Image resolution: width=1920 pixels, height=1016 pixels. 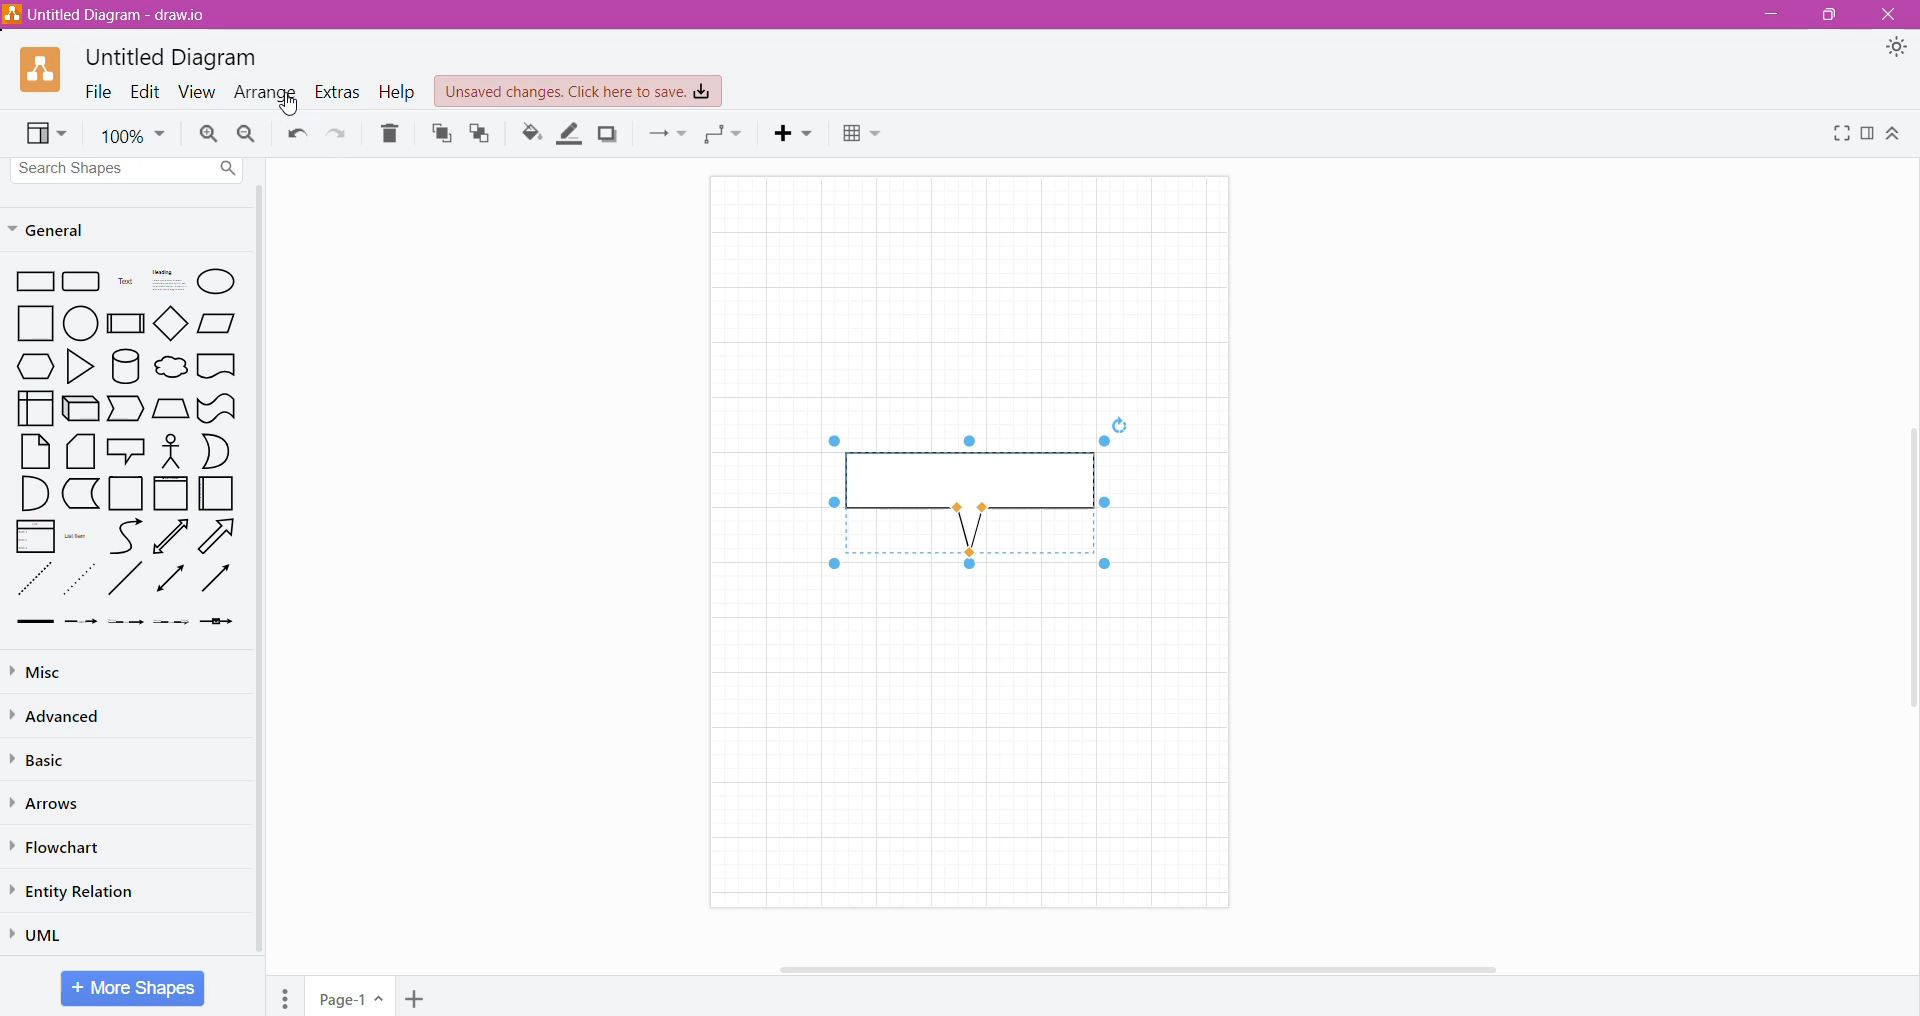 What do you see at coordinates (48, 671) in the screenshot?
I see `Misc` at bounding box center [48, 671].